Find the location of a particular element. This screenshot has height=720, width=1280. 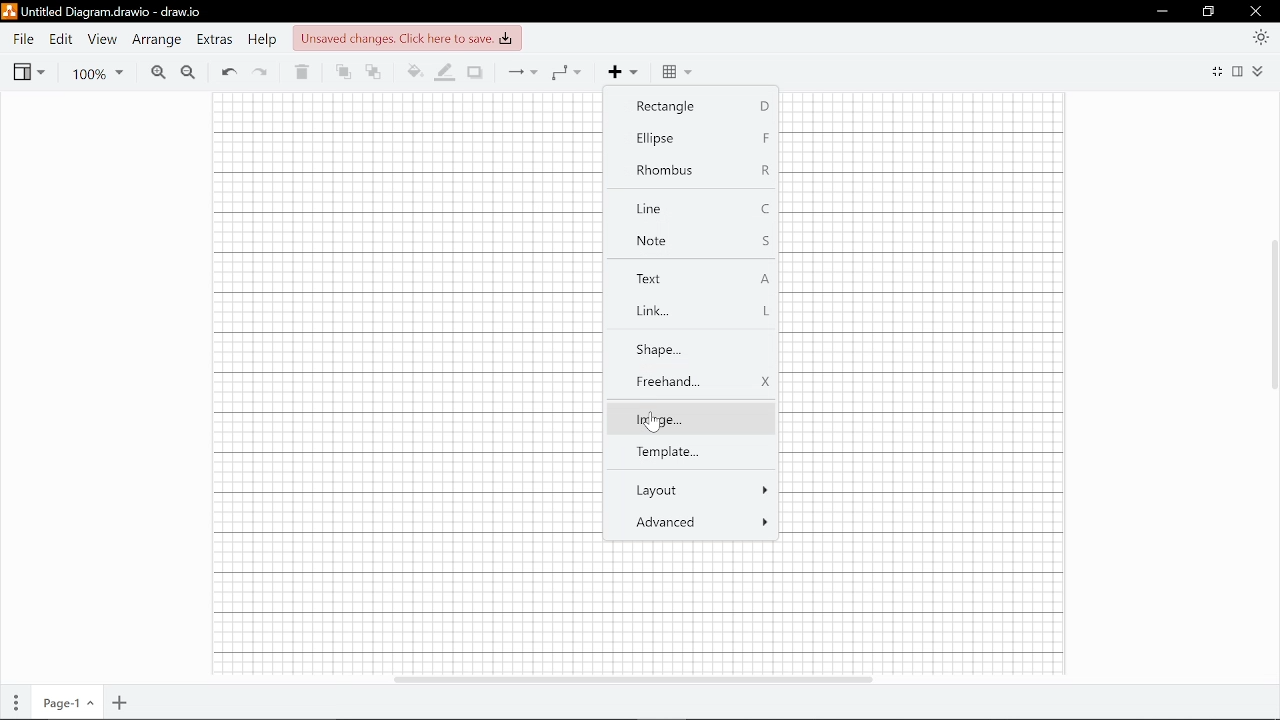

Arrange is located at coordinates (154, 41).